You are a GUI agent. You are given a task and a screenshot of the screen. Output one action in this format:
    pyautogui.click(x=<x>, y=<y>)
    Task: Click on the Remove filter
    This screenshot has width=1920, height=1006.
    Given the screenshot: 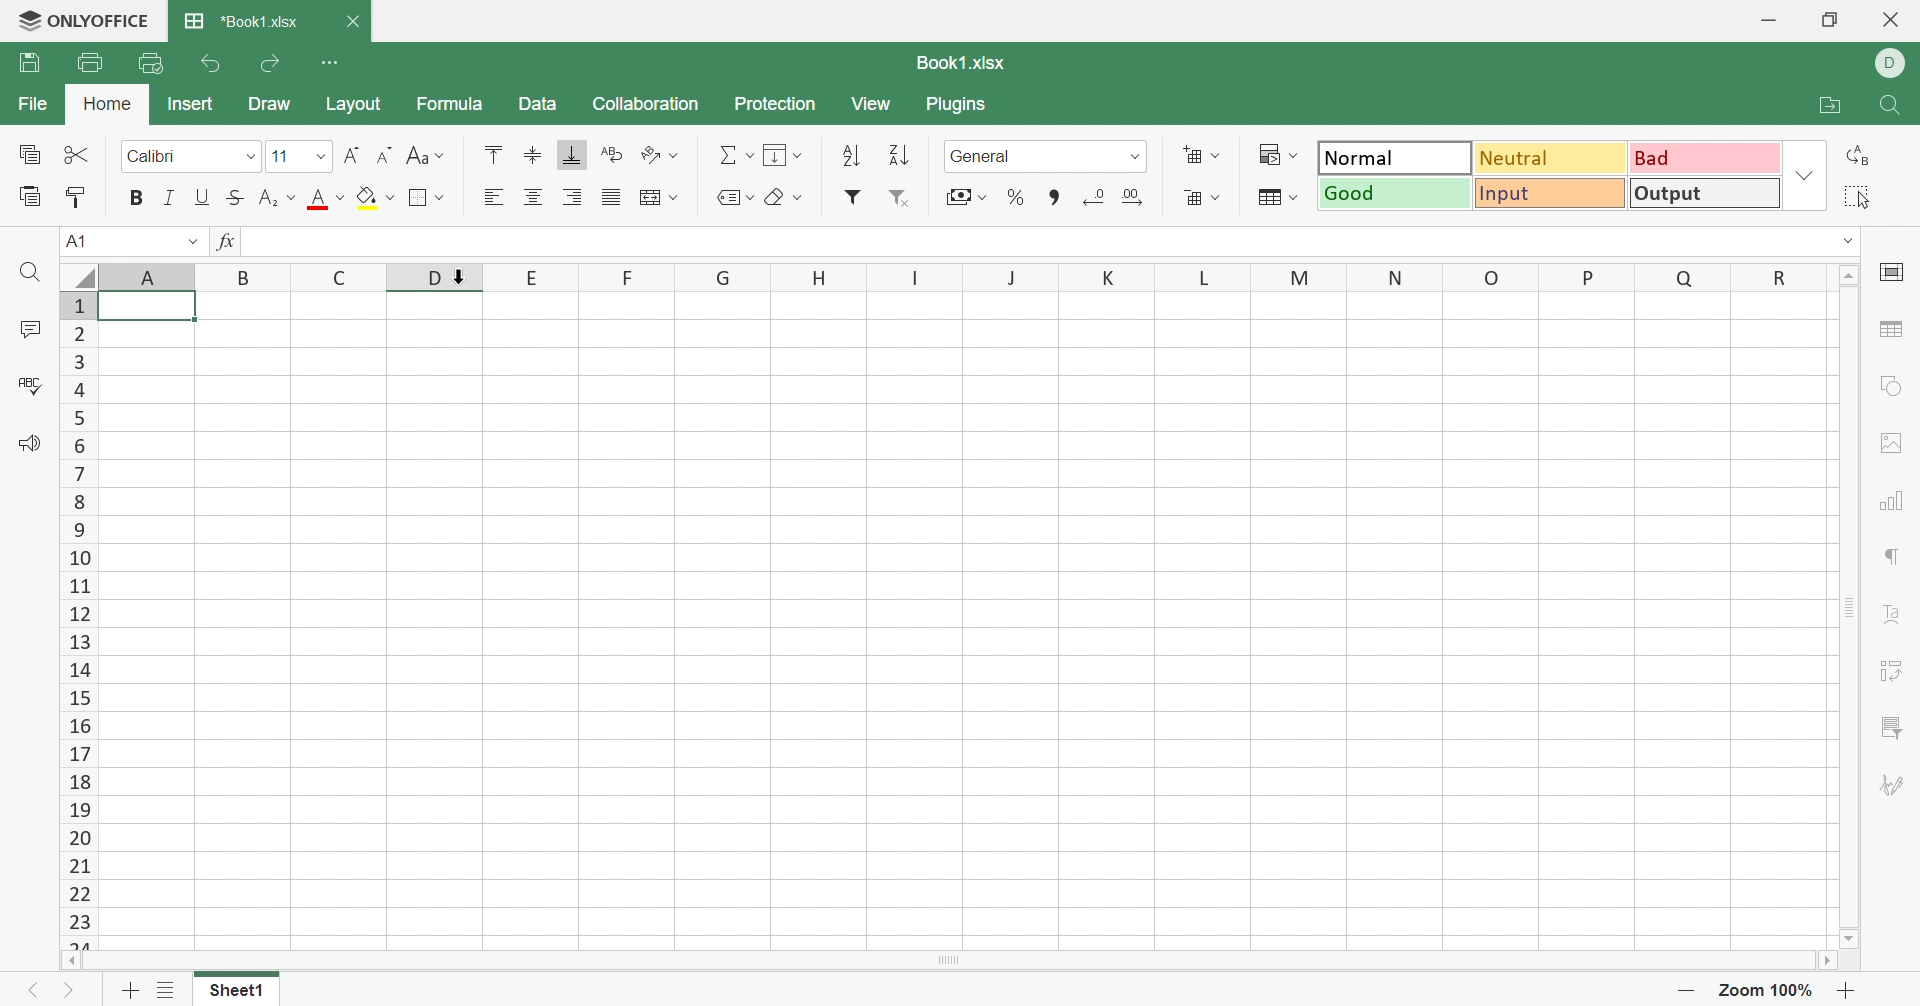 What is the action you would take?
    pyautogui.click(x=900, y=198)
    